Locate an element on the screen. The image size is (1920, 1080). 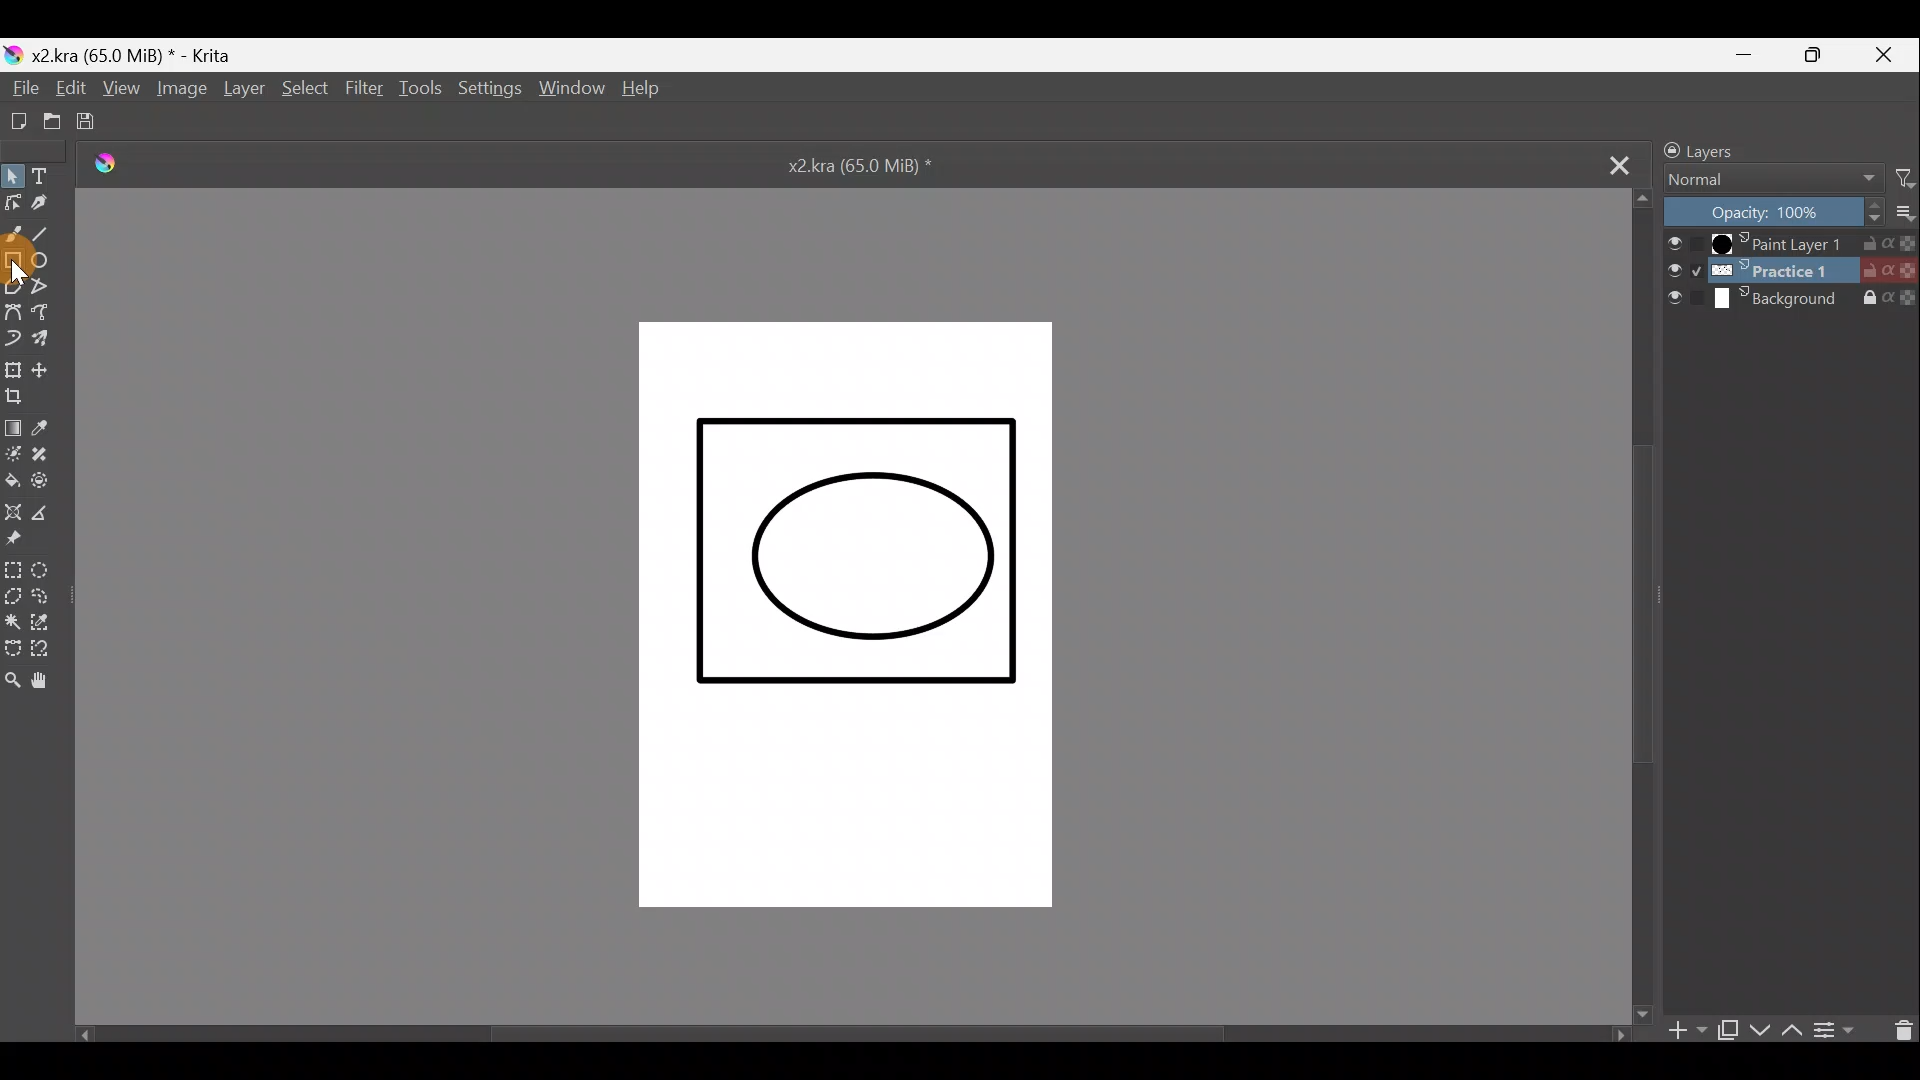
Edit is located at coordinates (65, 88).